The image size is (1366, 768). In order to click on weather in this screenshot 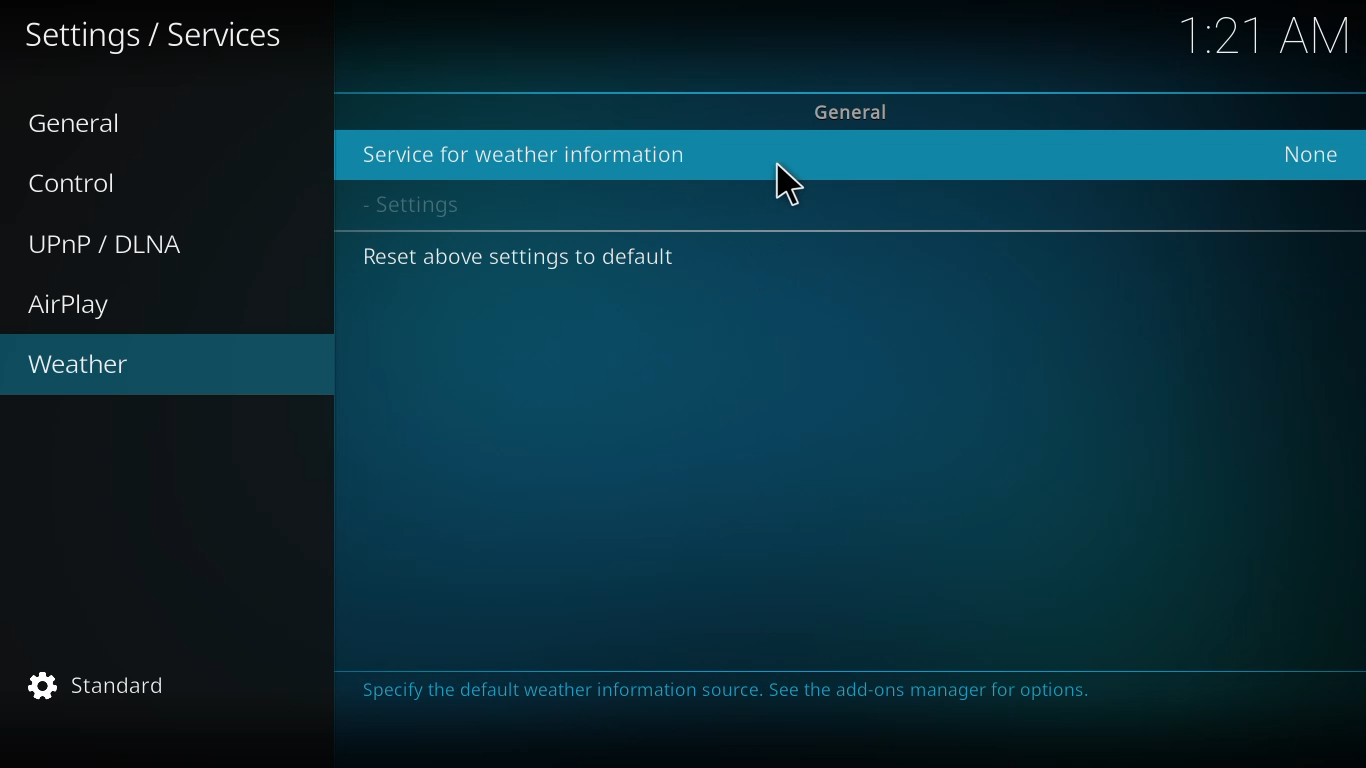, I will do `click(79, 366)`.